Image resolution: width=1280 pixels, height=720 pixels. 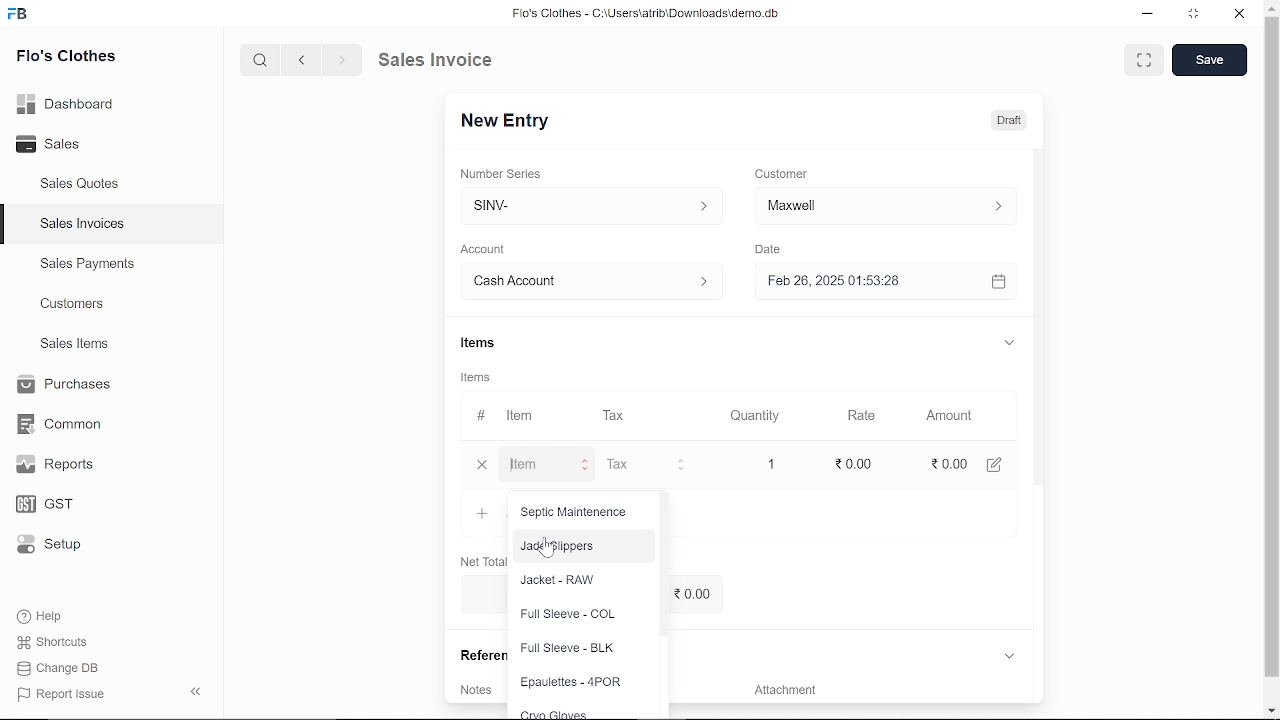 I want to click on expand, so click(x=1016, y=341).